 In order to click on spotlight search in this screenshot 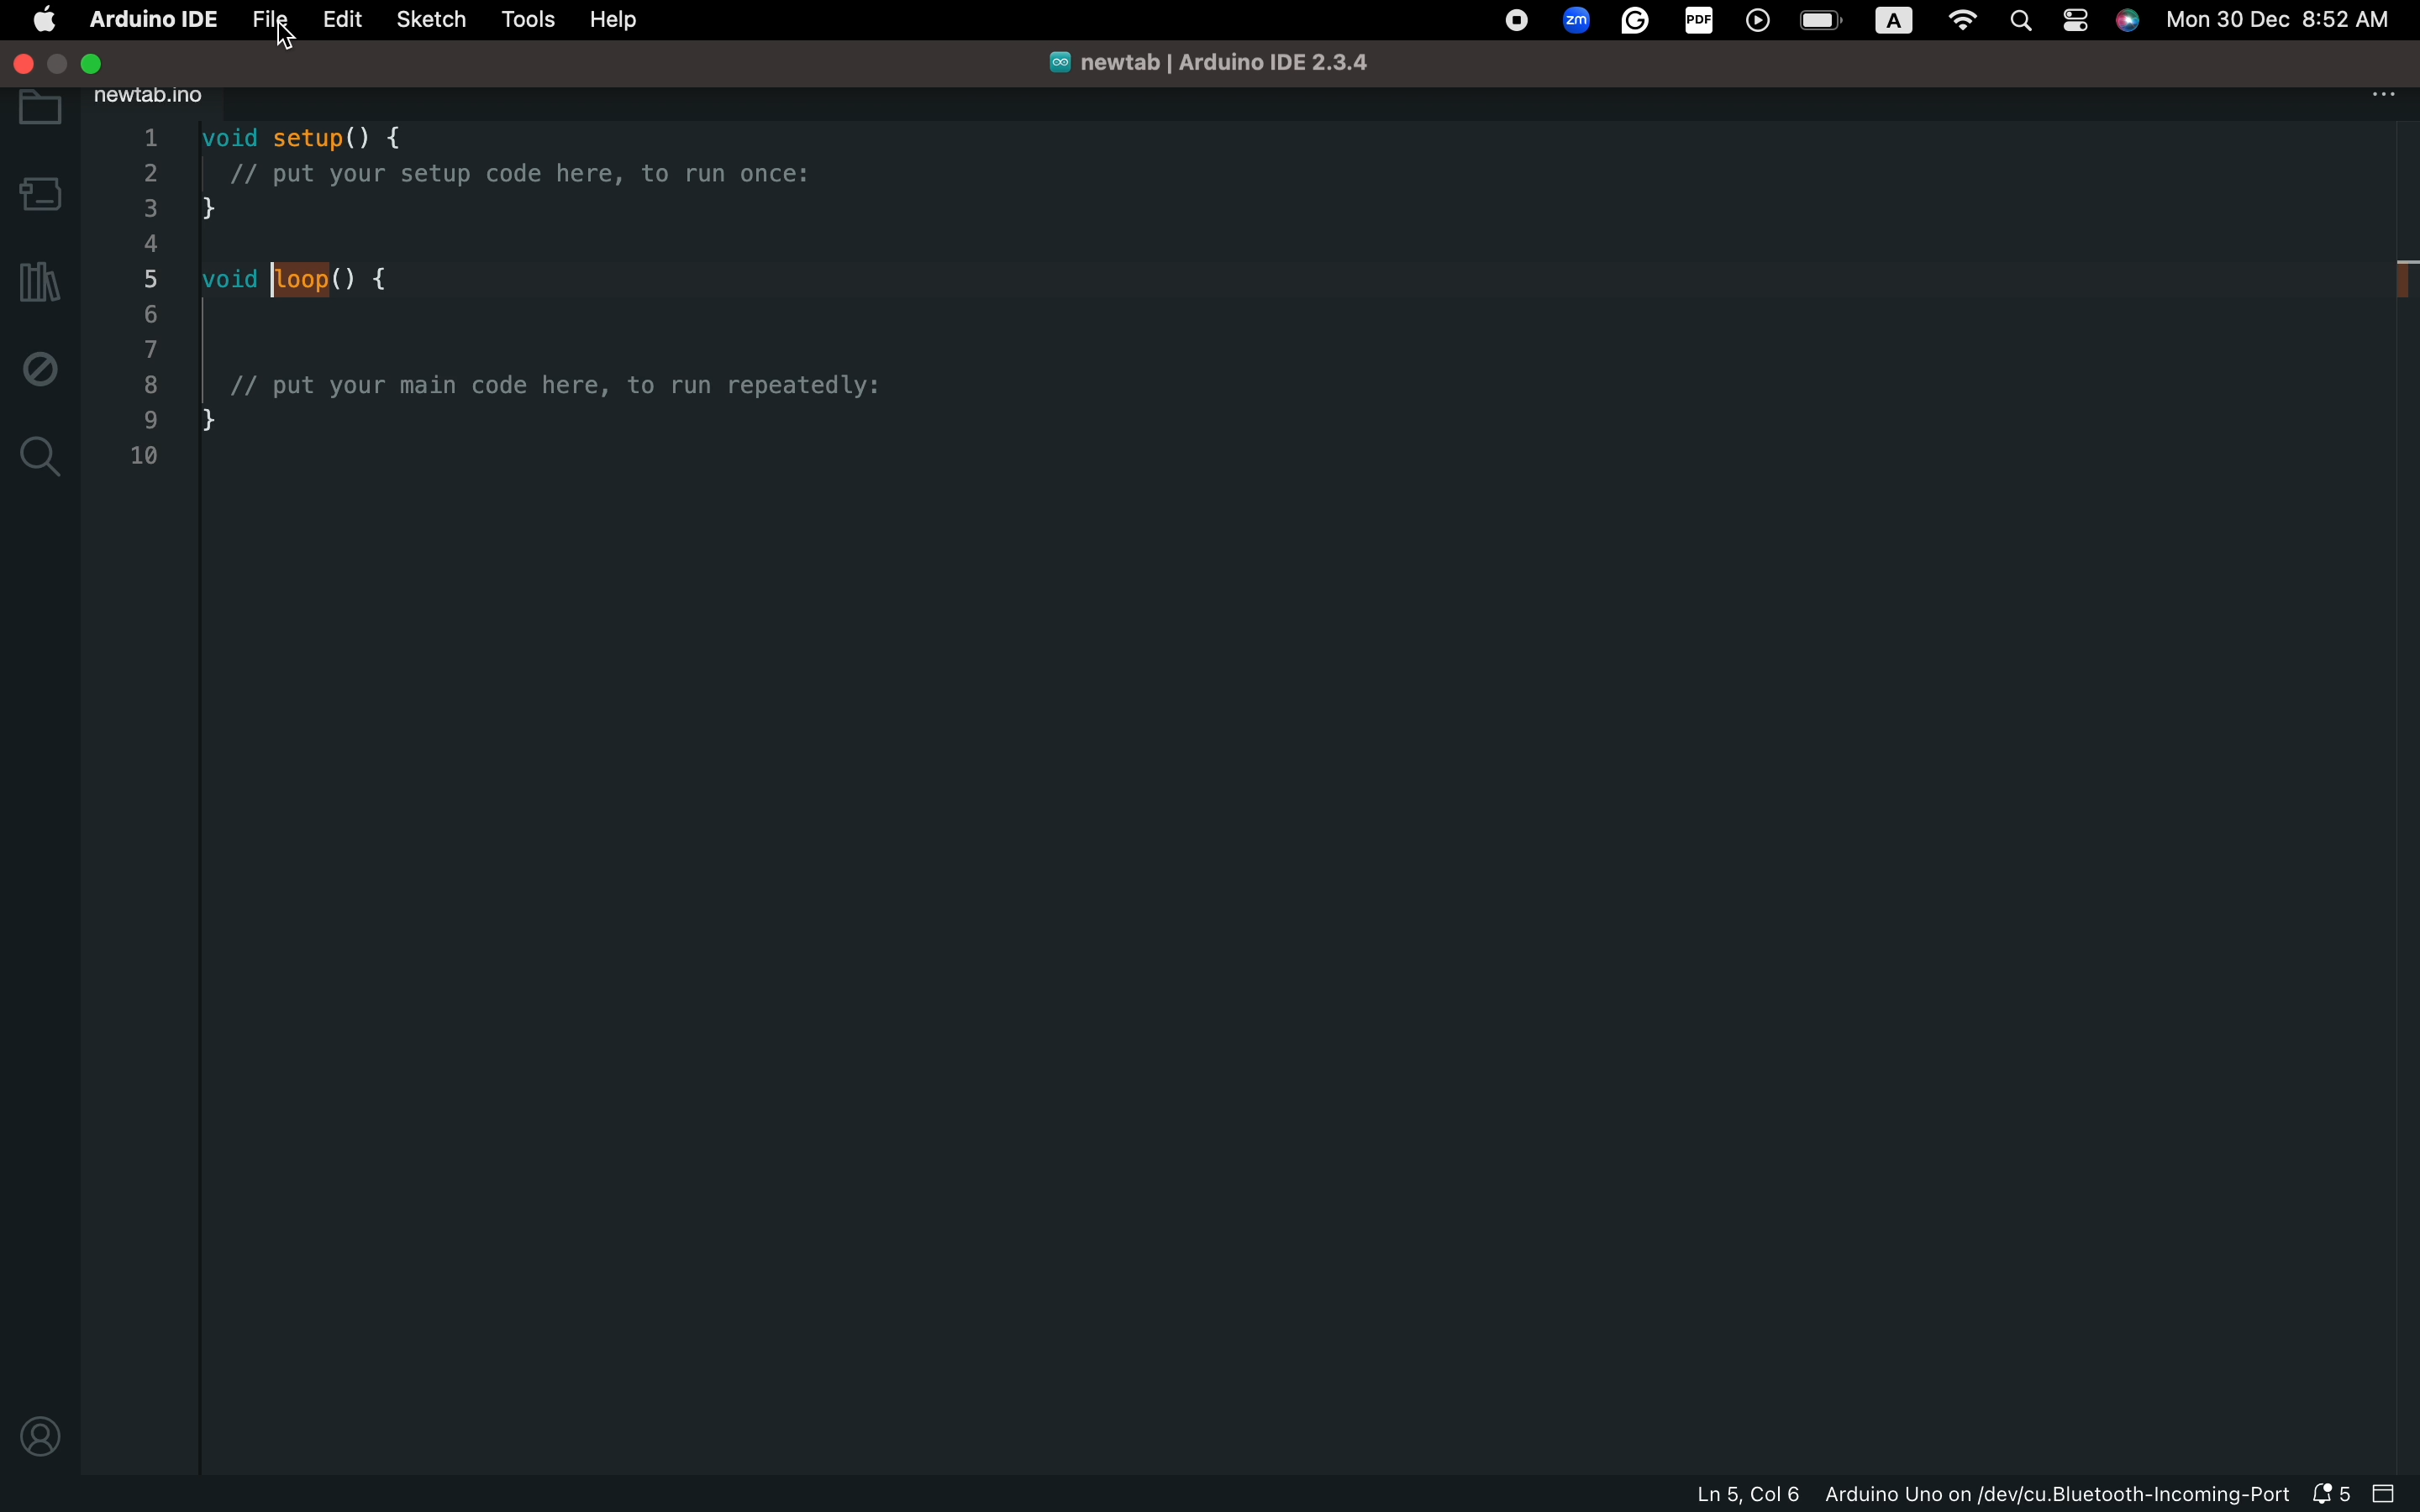, I will do `click(2023, 23)`.